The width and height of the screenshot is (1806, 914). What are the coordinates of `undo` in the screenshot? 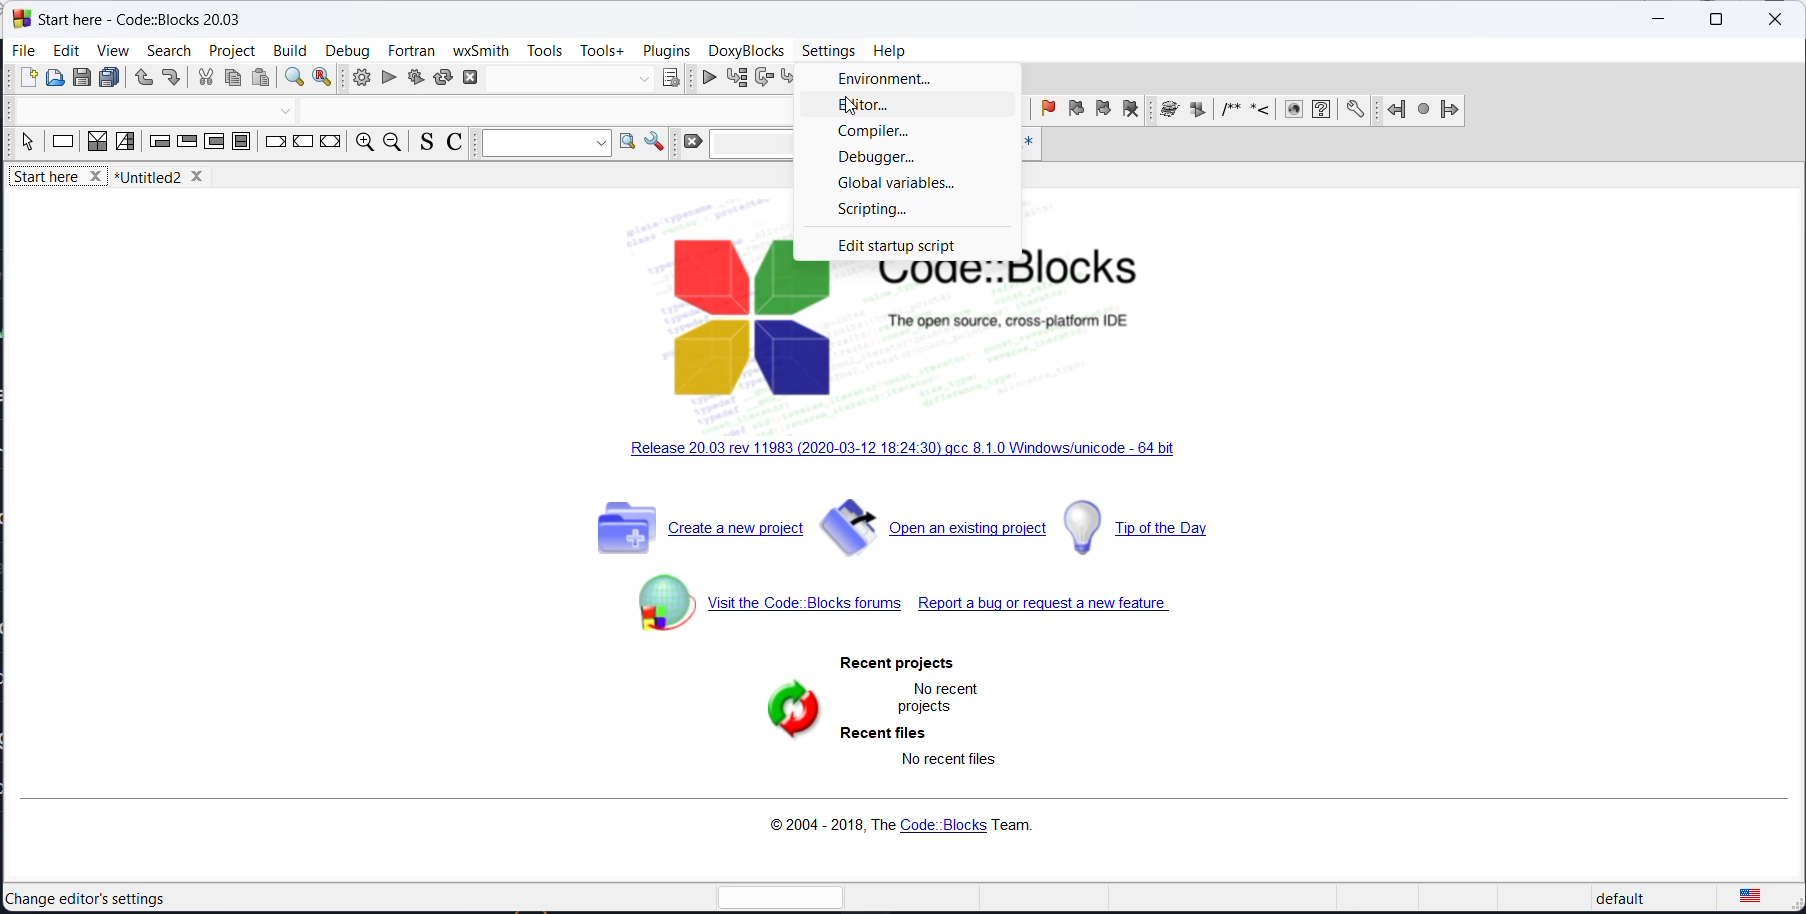 It's located at (139, 80).